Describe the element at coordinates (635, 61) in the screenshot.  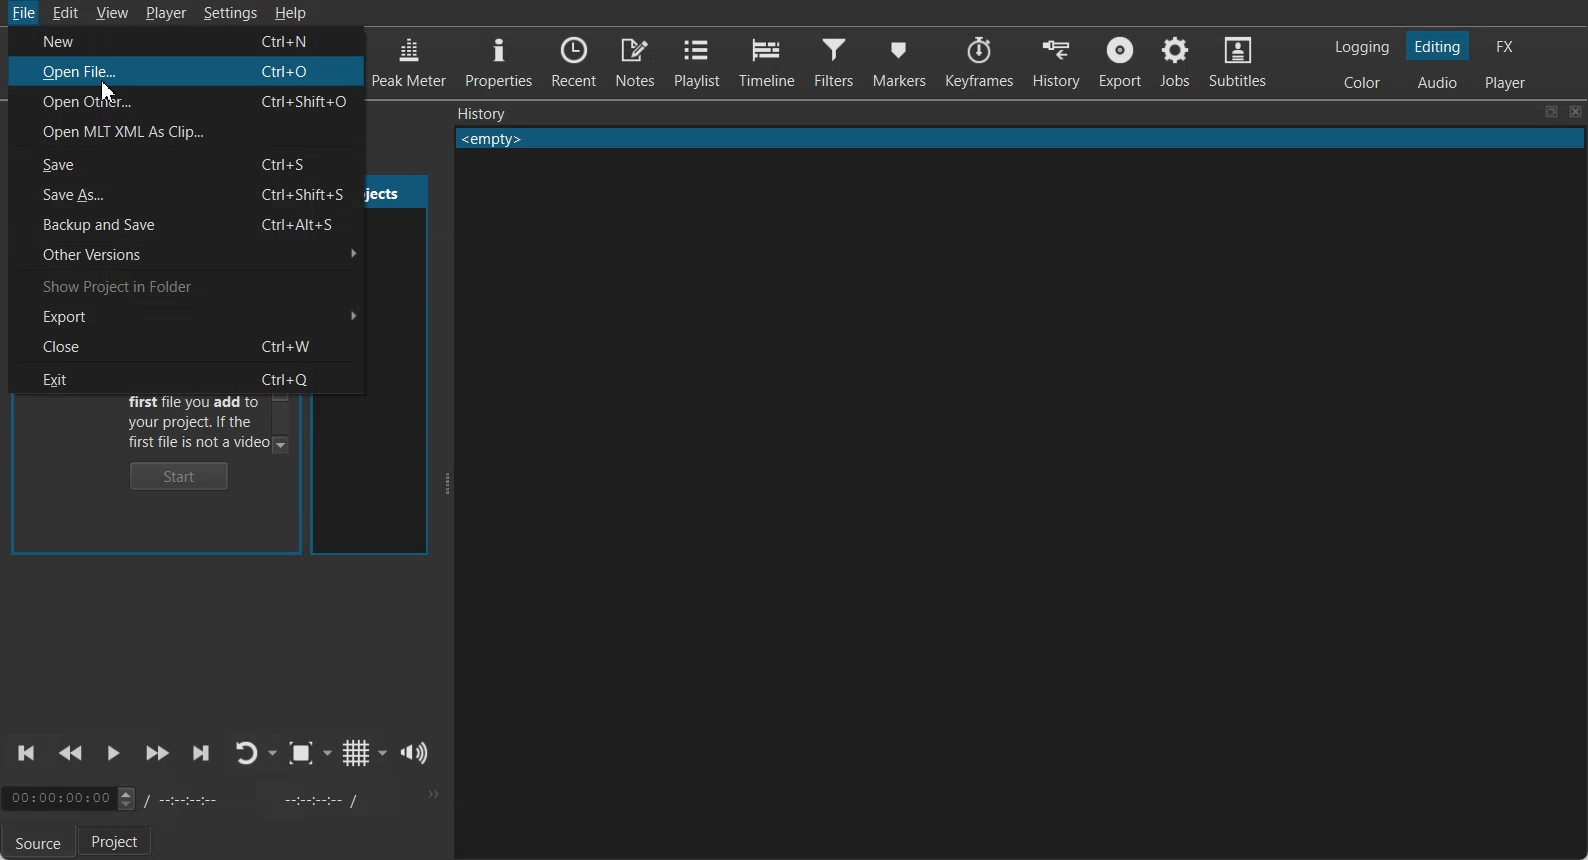
I see `Notes` at that location.